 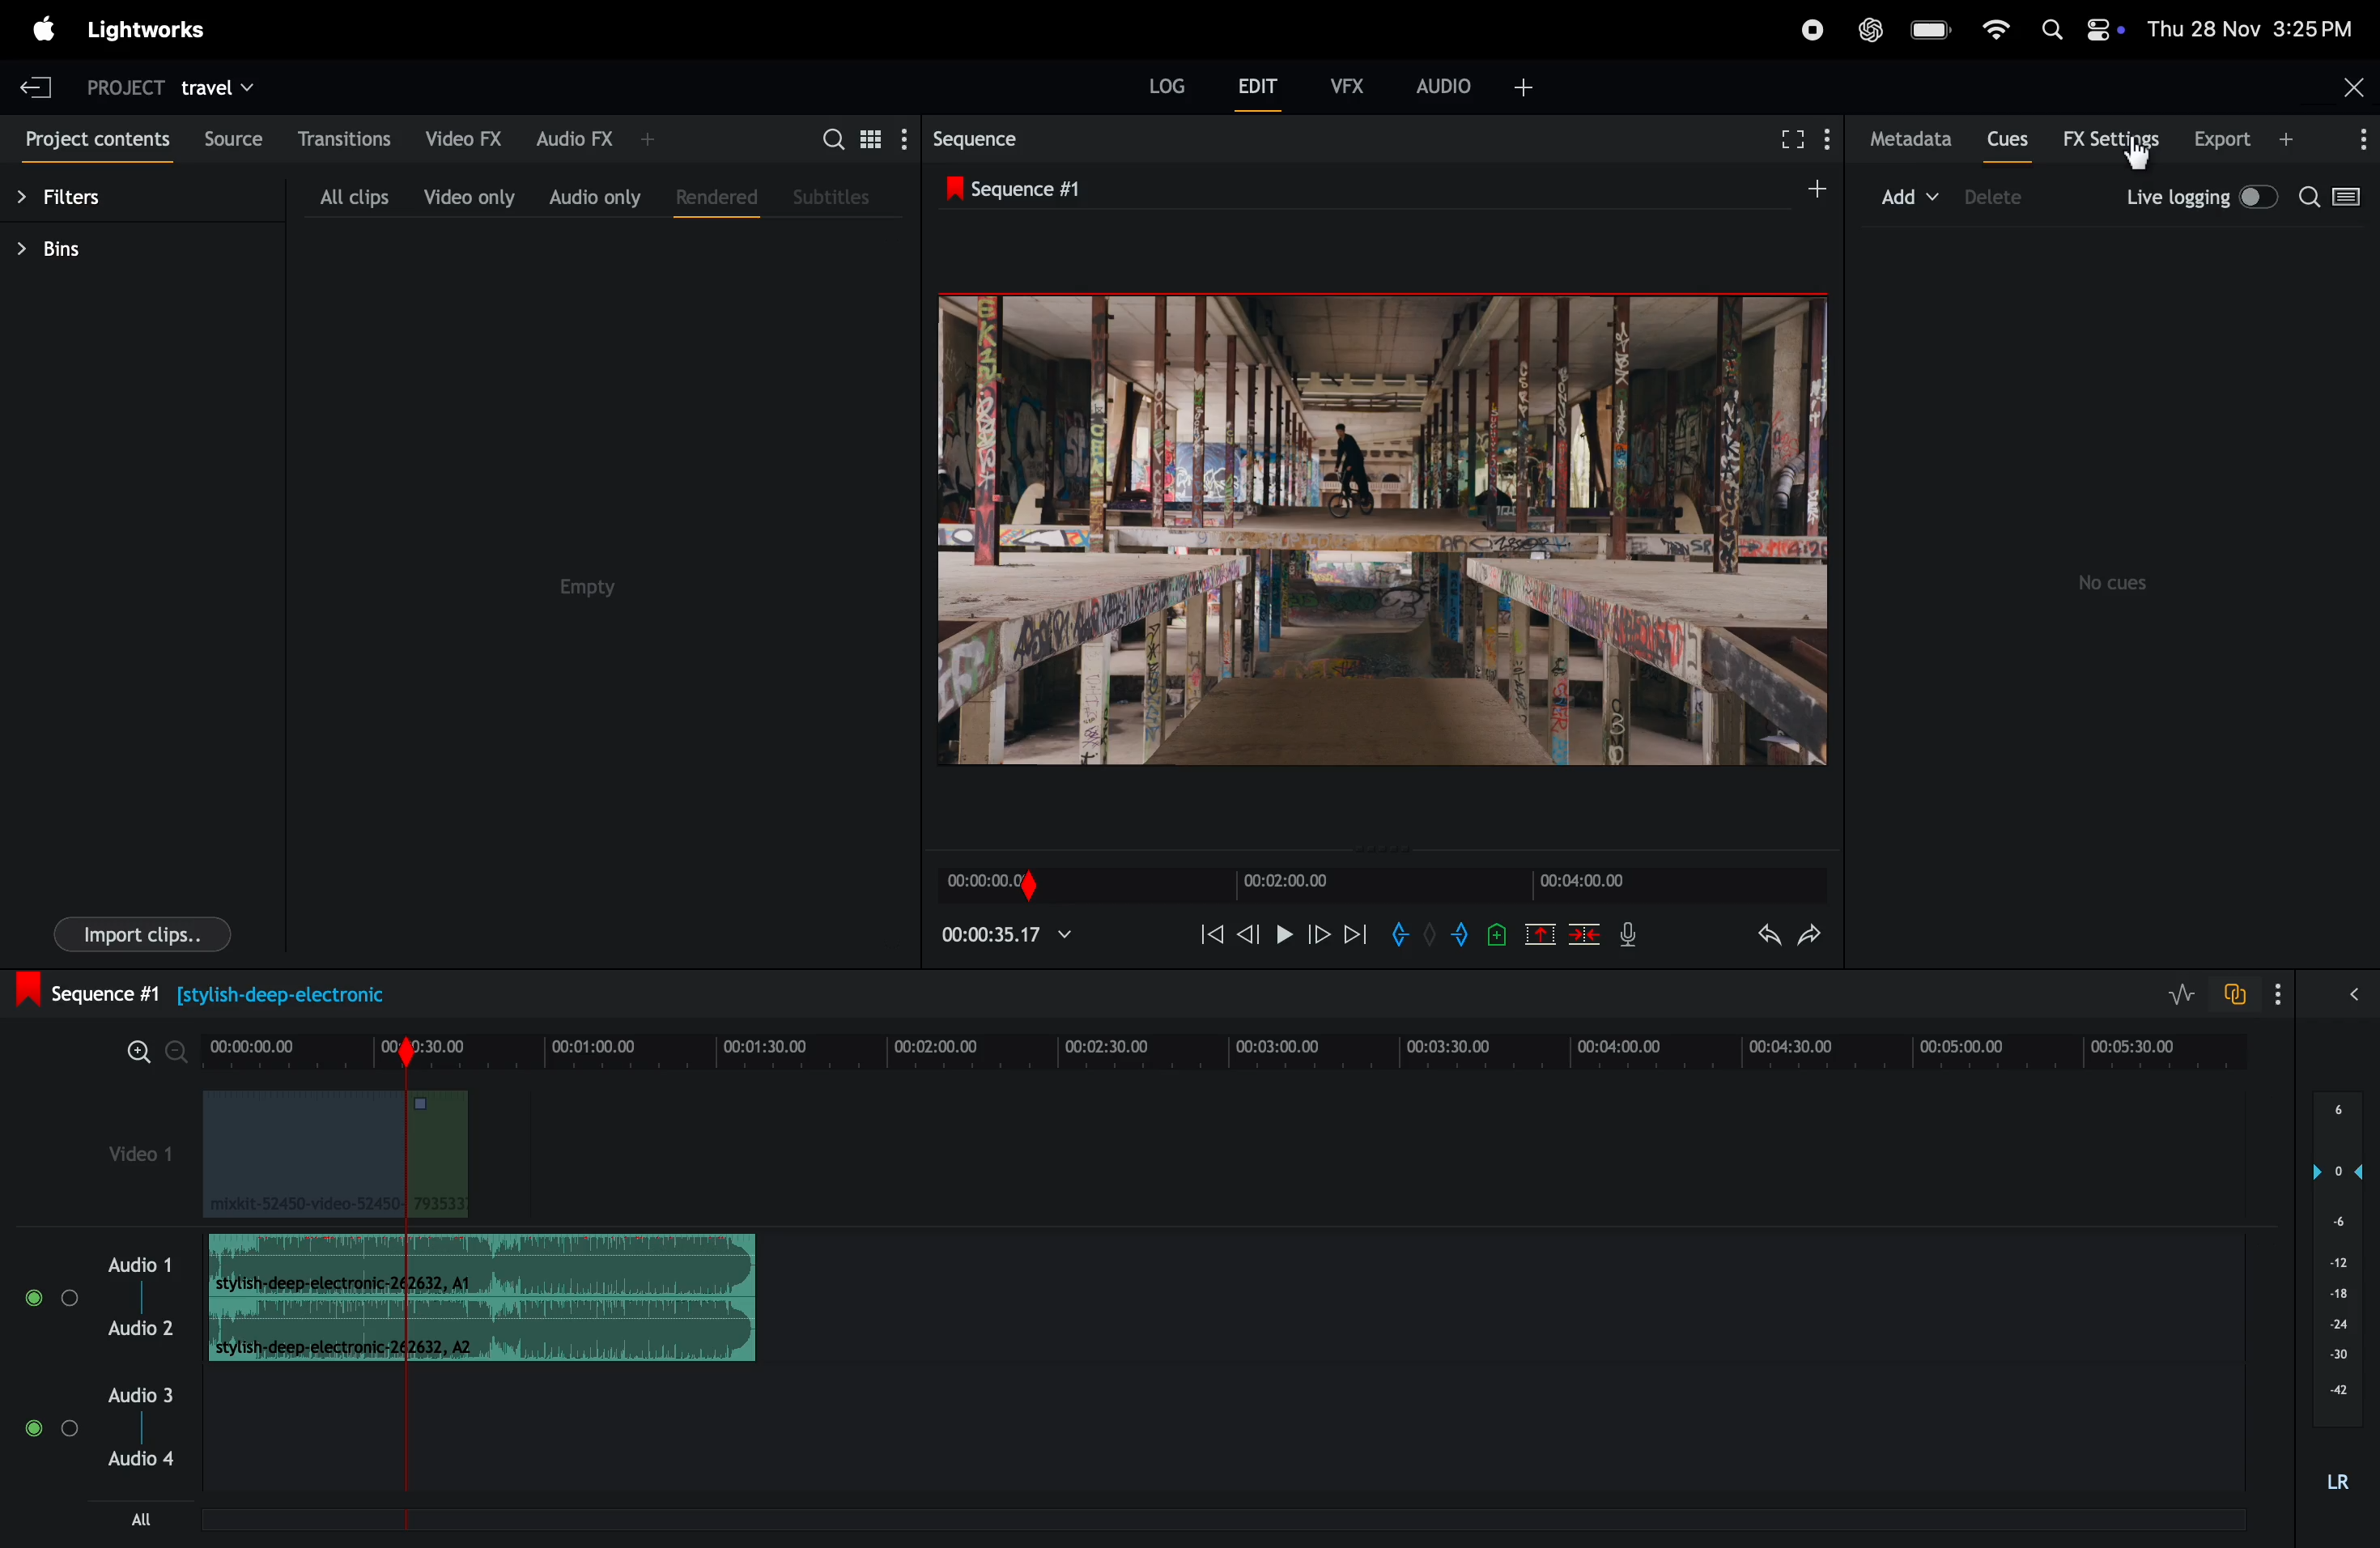 What do you see at coordinates (1005, 934) in the screenshot?
I see `time frame` at bounding box center [1005, 934].